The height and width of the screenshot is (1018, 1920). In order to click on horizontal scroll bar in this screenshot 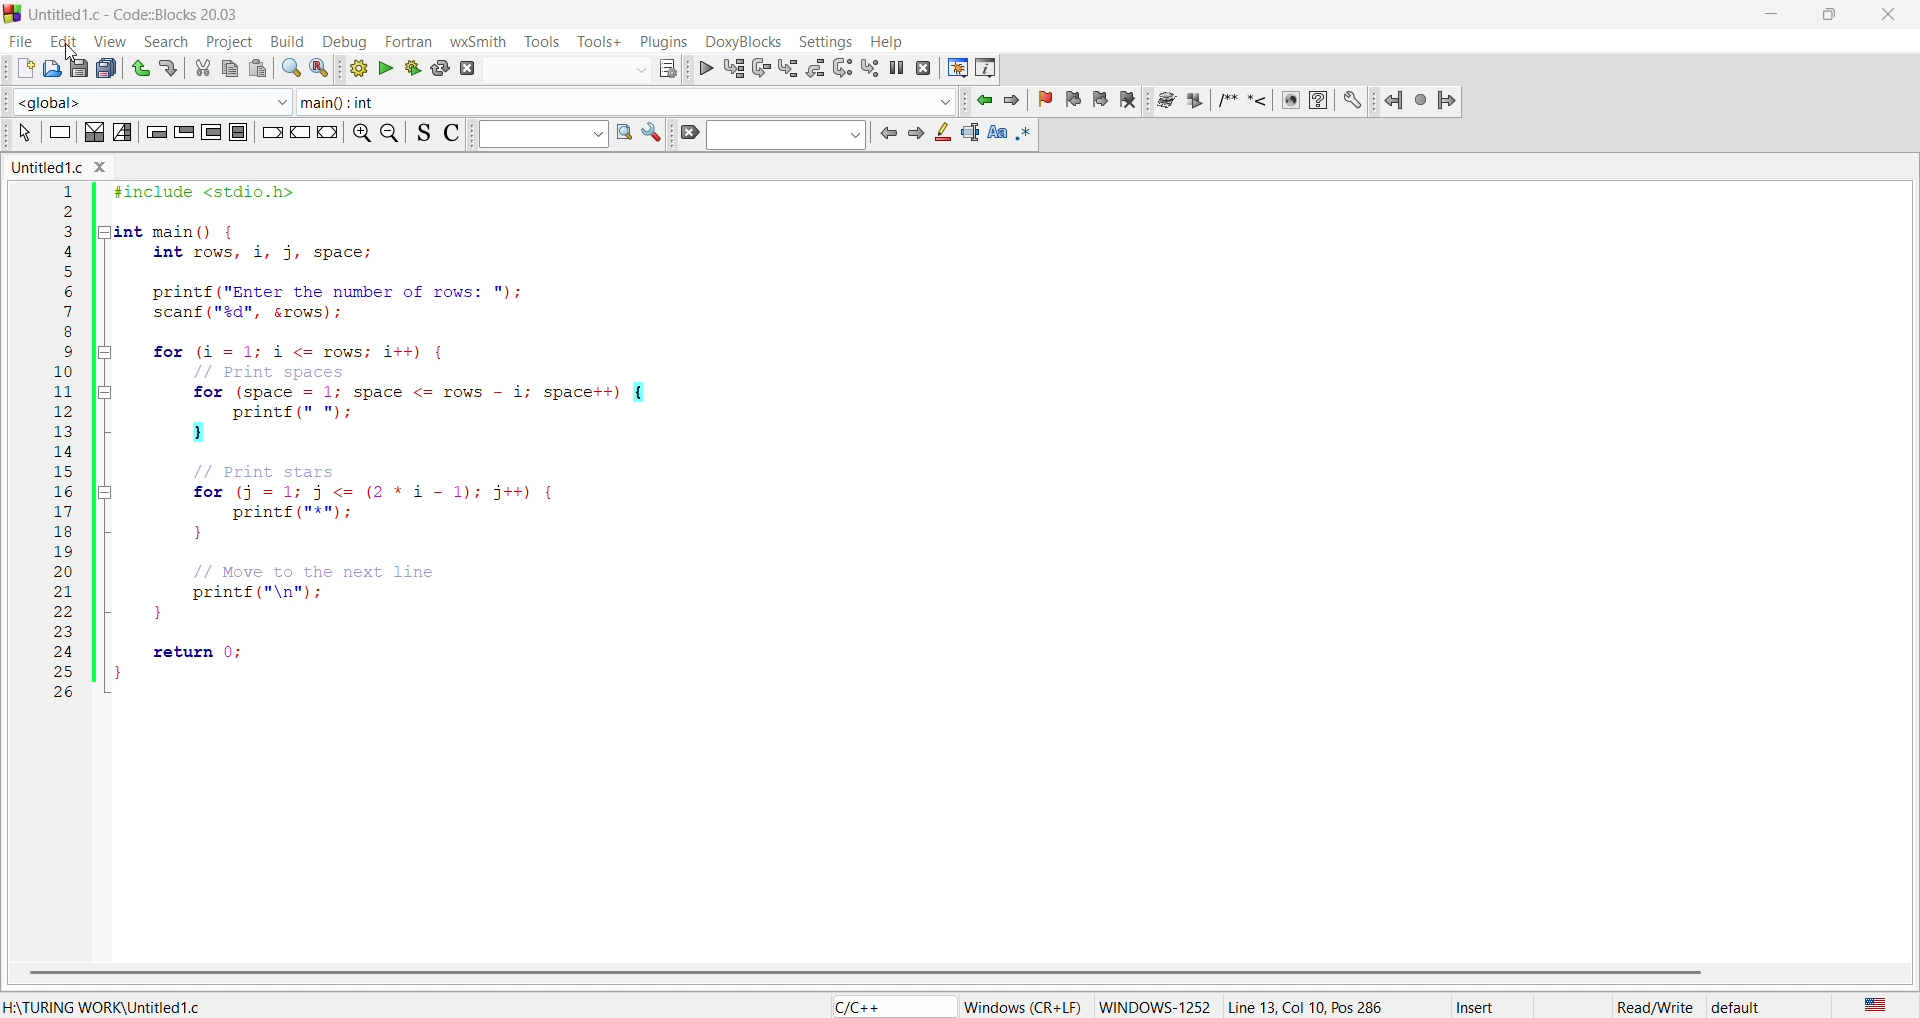, I will do `click(862, 971)`.